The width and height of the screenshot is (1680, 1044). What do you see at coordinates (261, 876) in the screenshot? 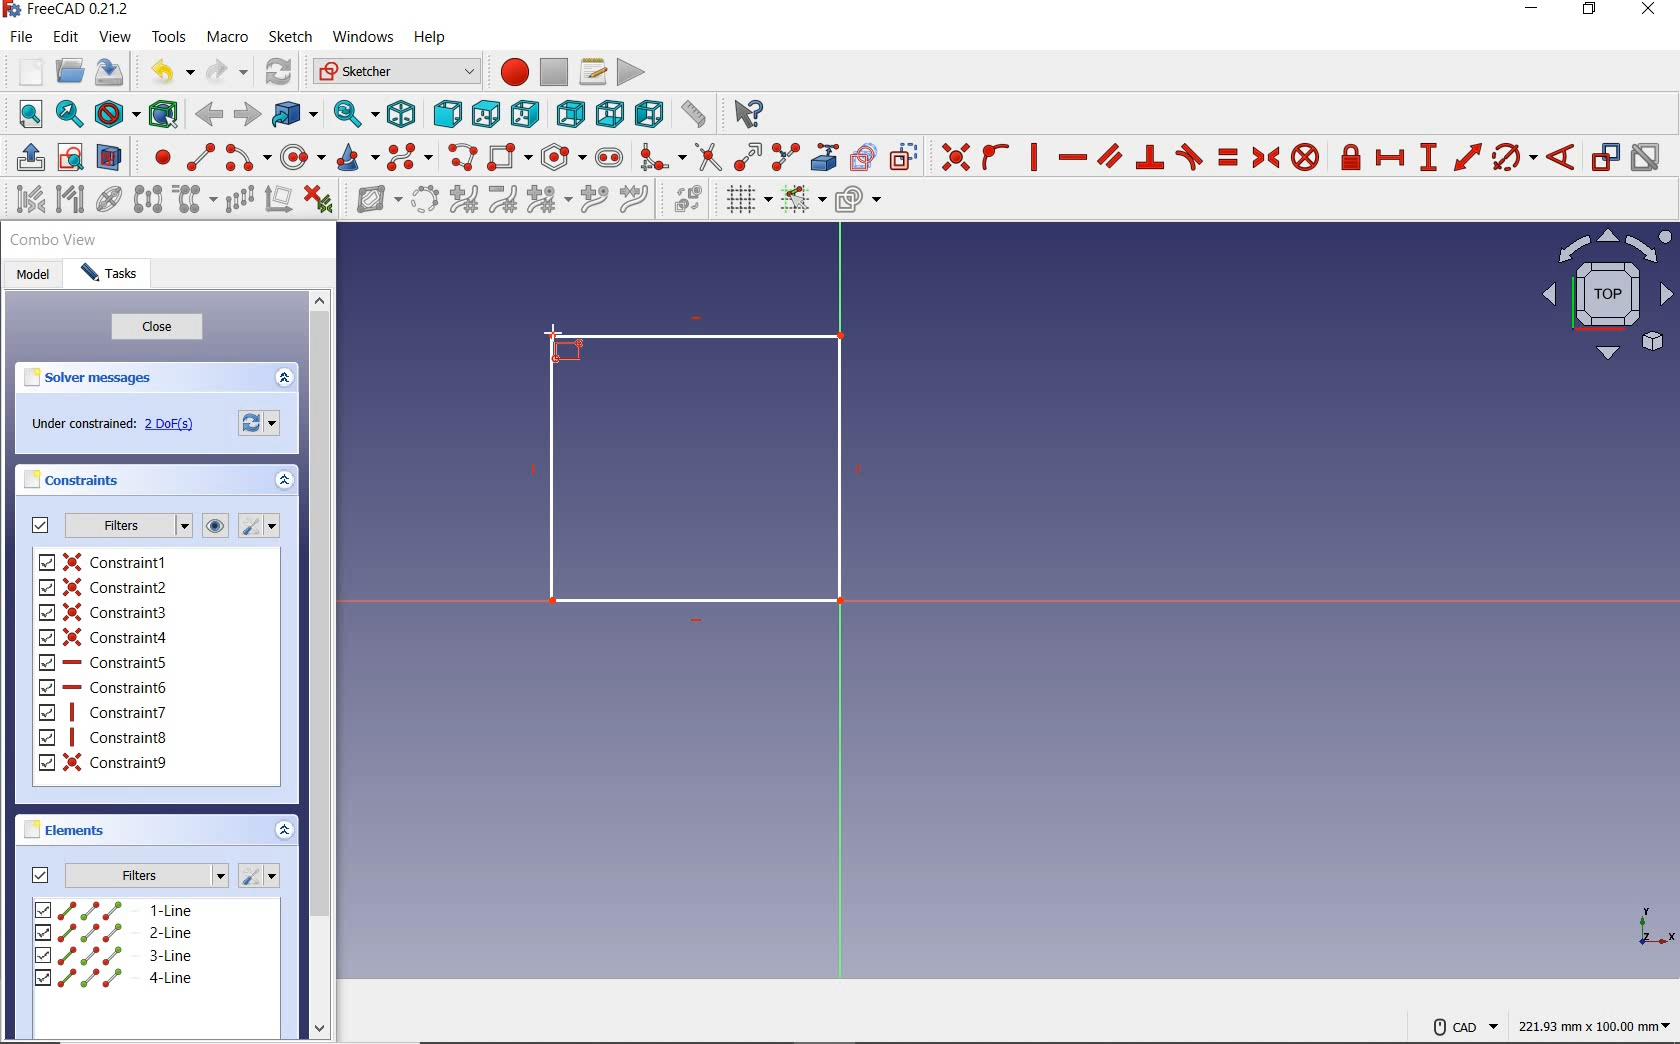
I see `settings` at bounding box center [261, 876].